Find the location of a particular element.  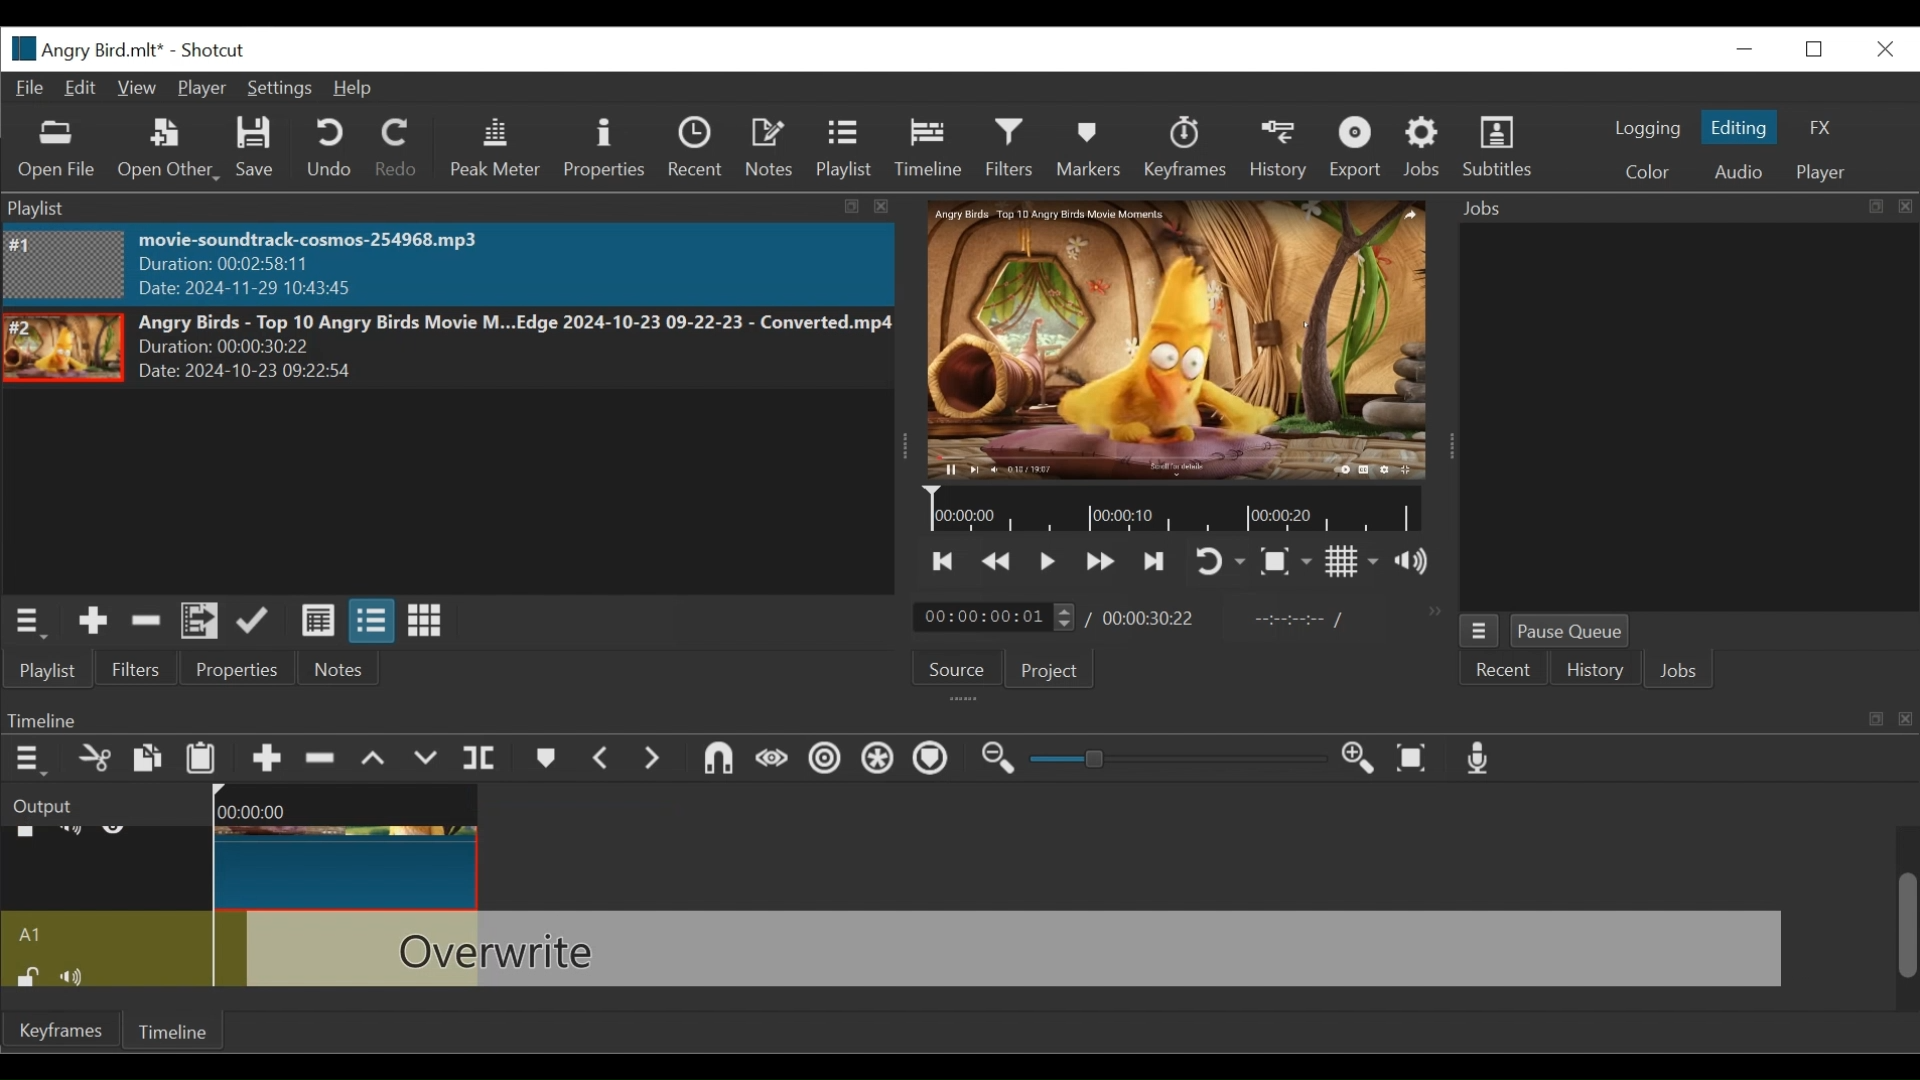

Edit is located at coordinates (80, 87).